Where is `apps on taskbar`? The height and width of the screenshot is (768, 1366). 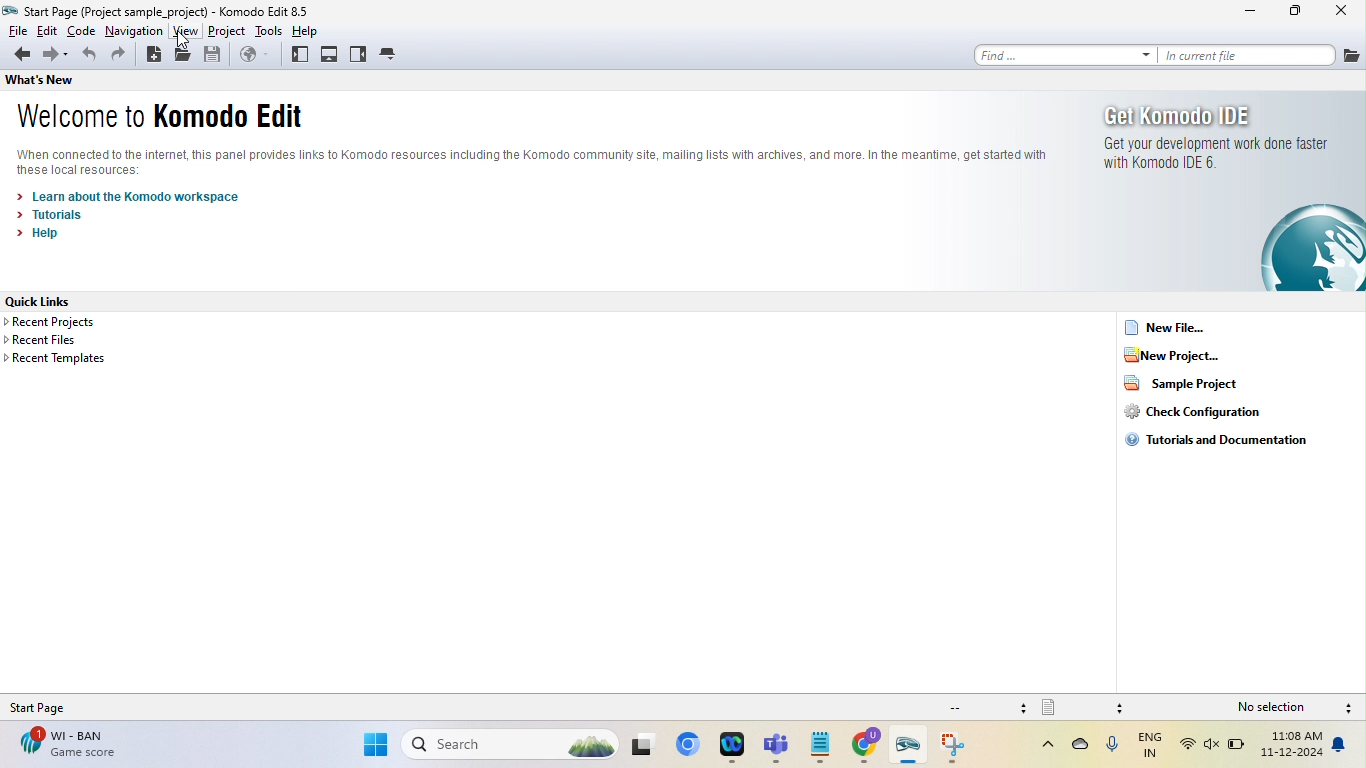
apps on taskbar is located at coordinates (869, 747).